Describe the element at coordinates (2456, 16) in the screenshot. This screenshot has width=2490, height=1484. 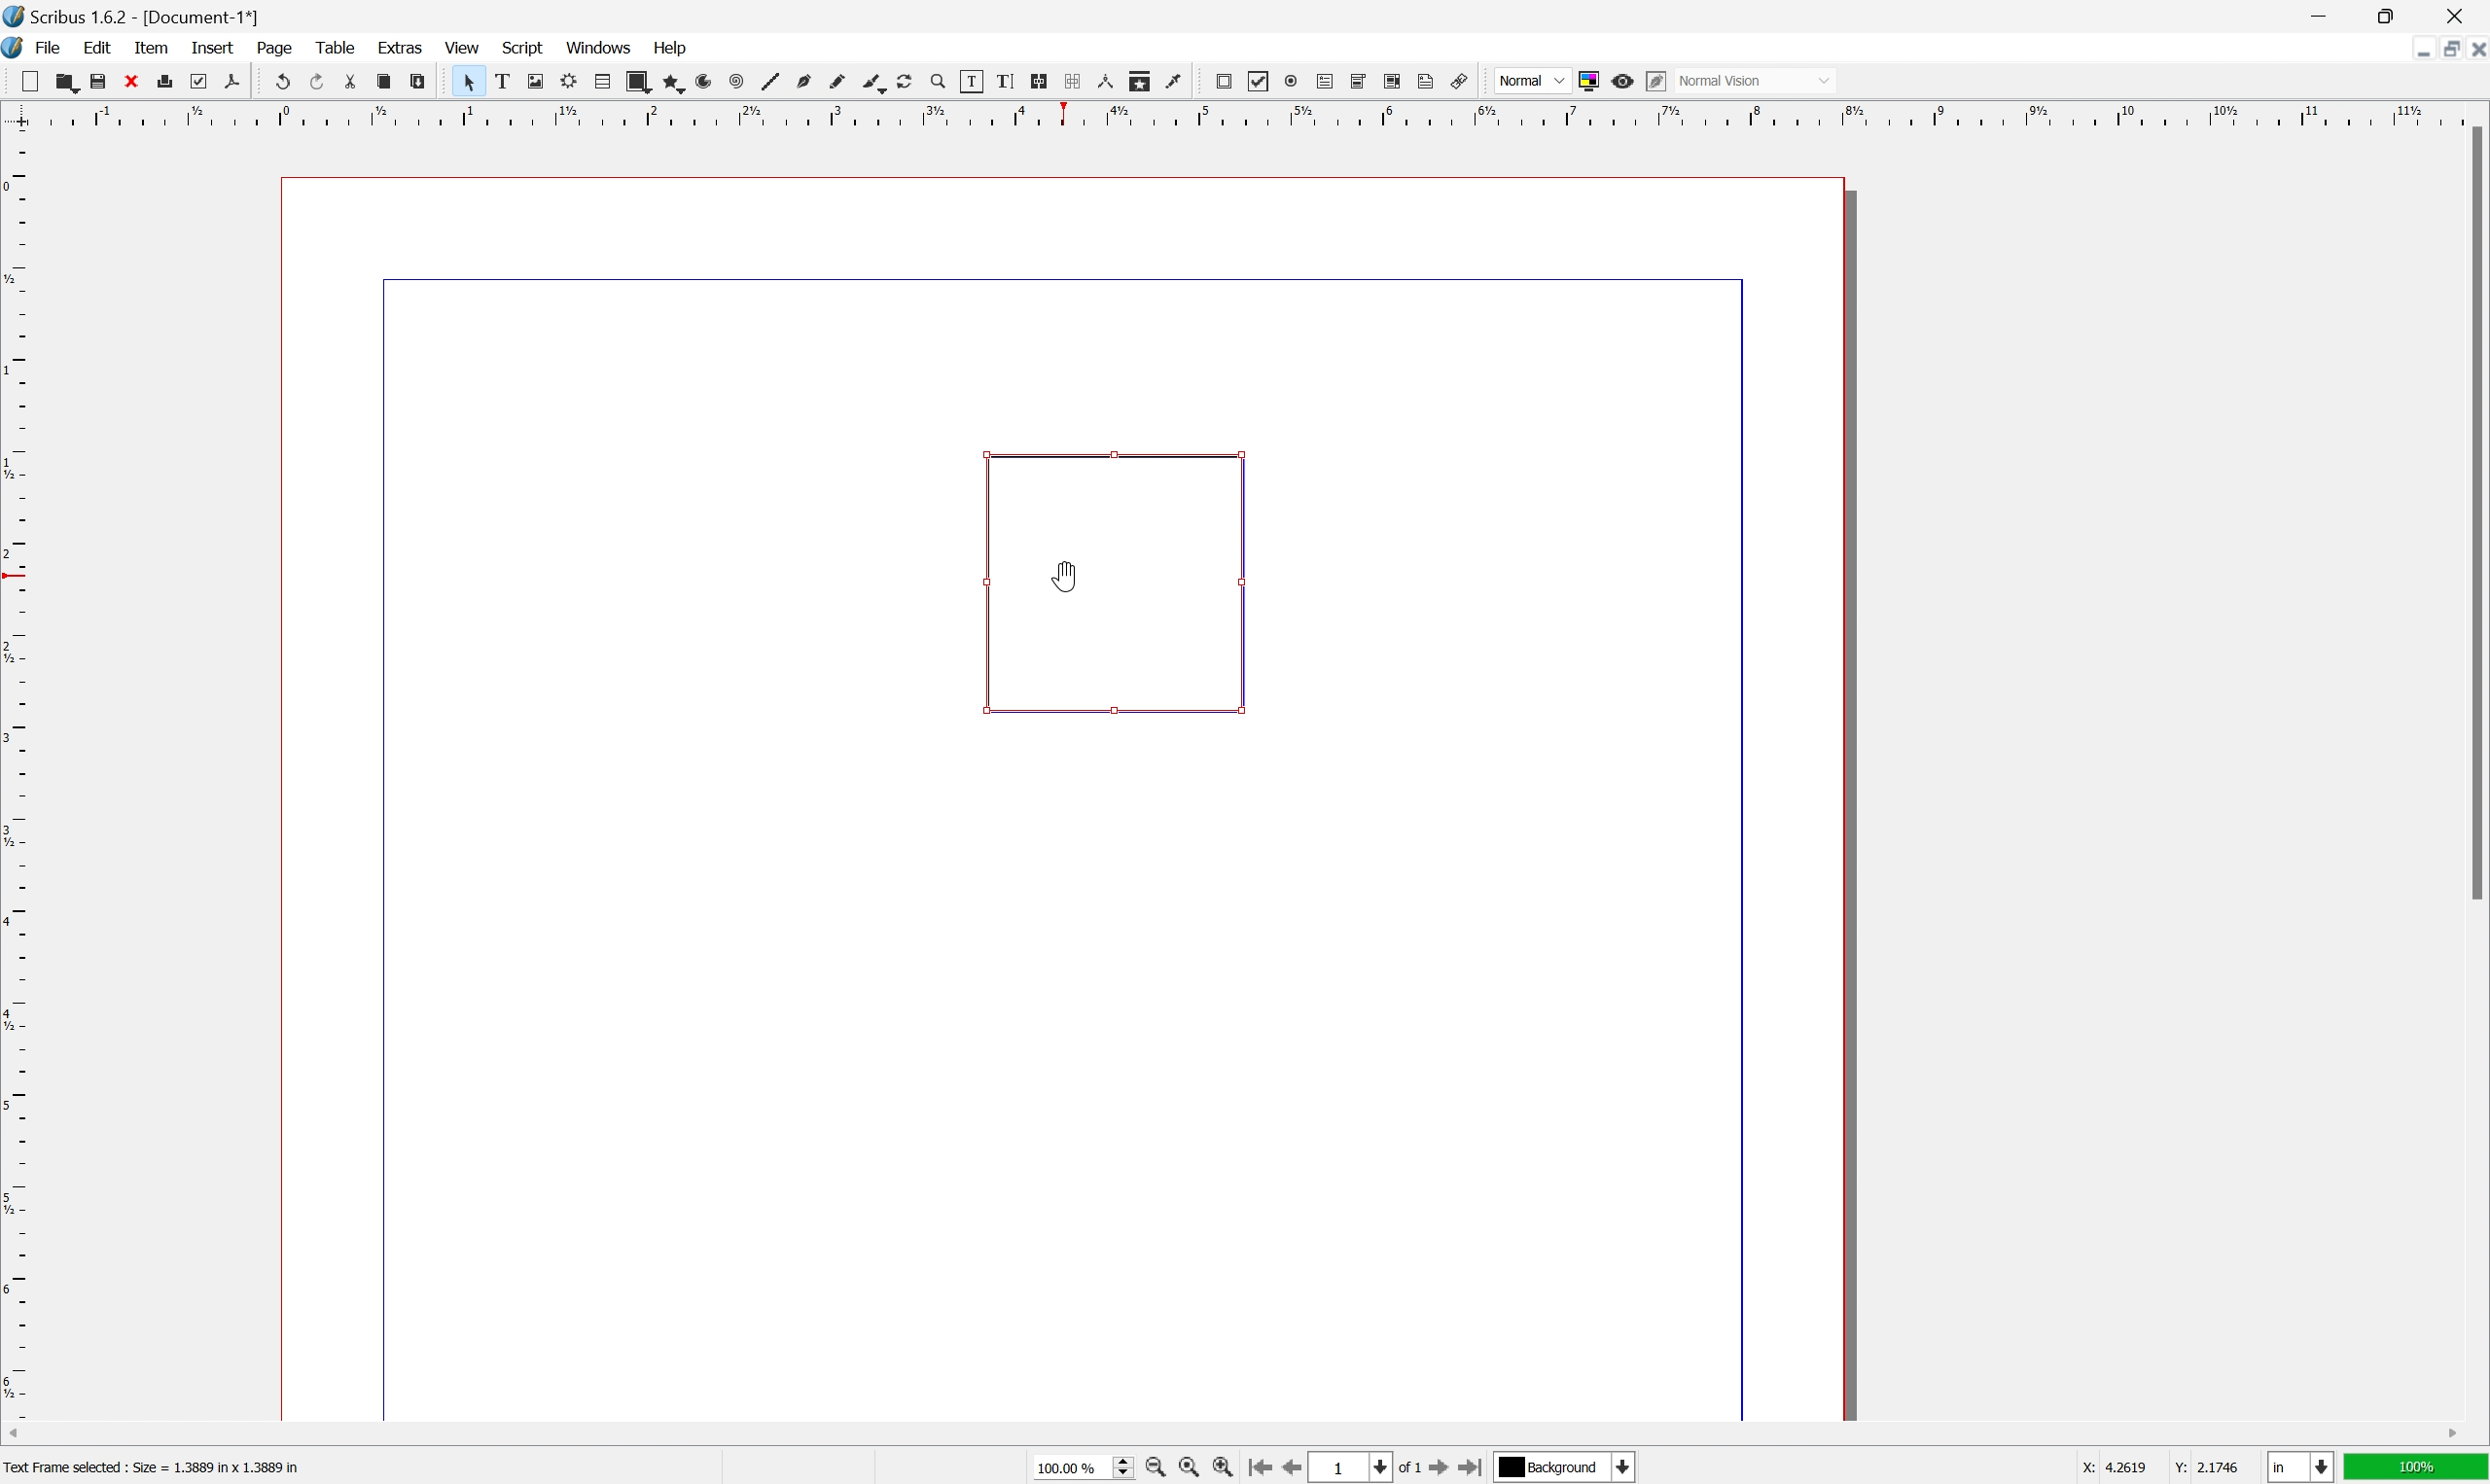
I see `close` at that location.